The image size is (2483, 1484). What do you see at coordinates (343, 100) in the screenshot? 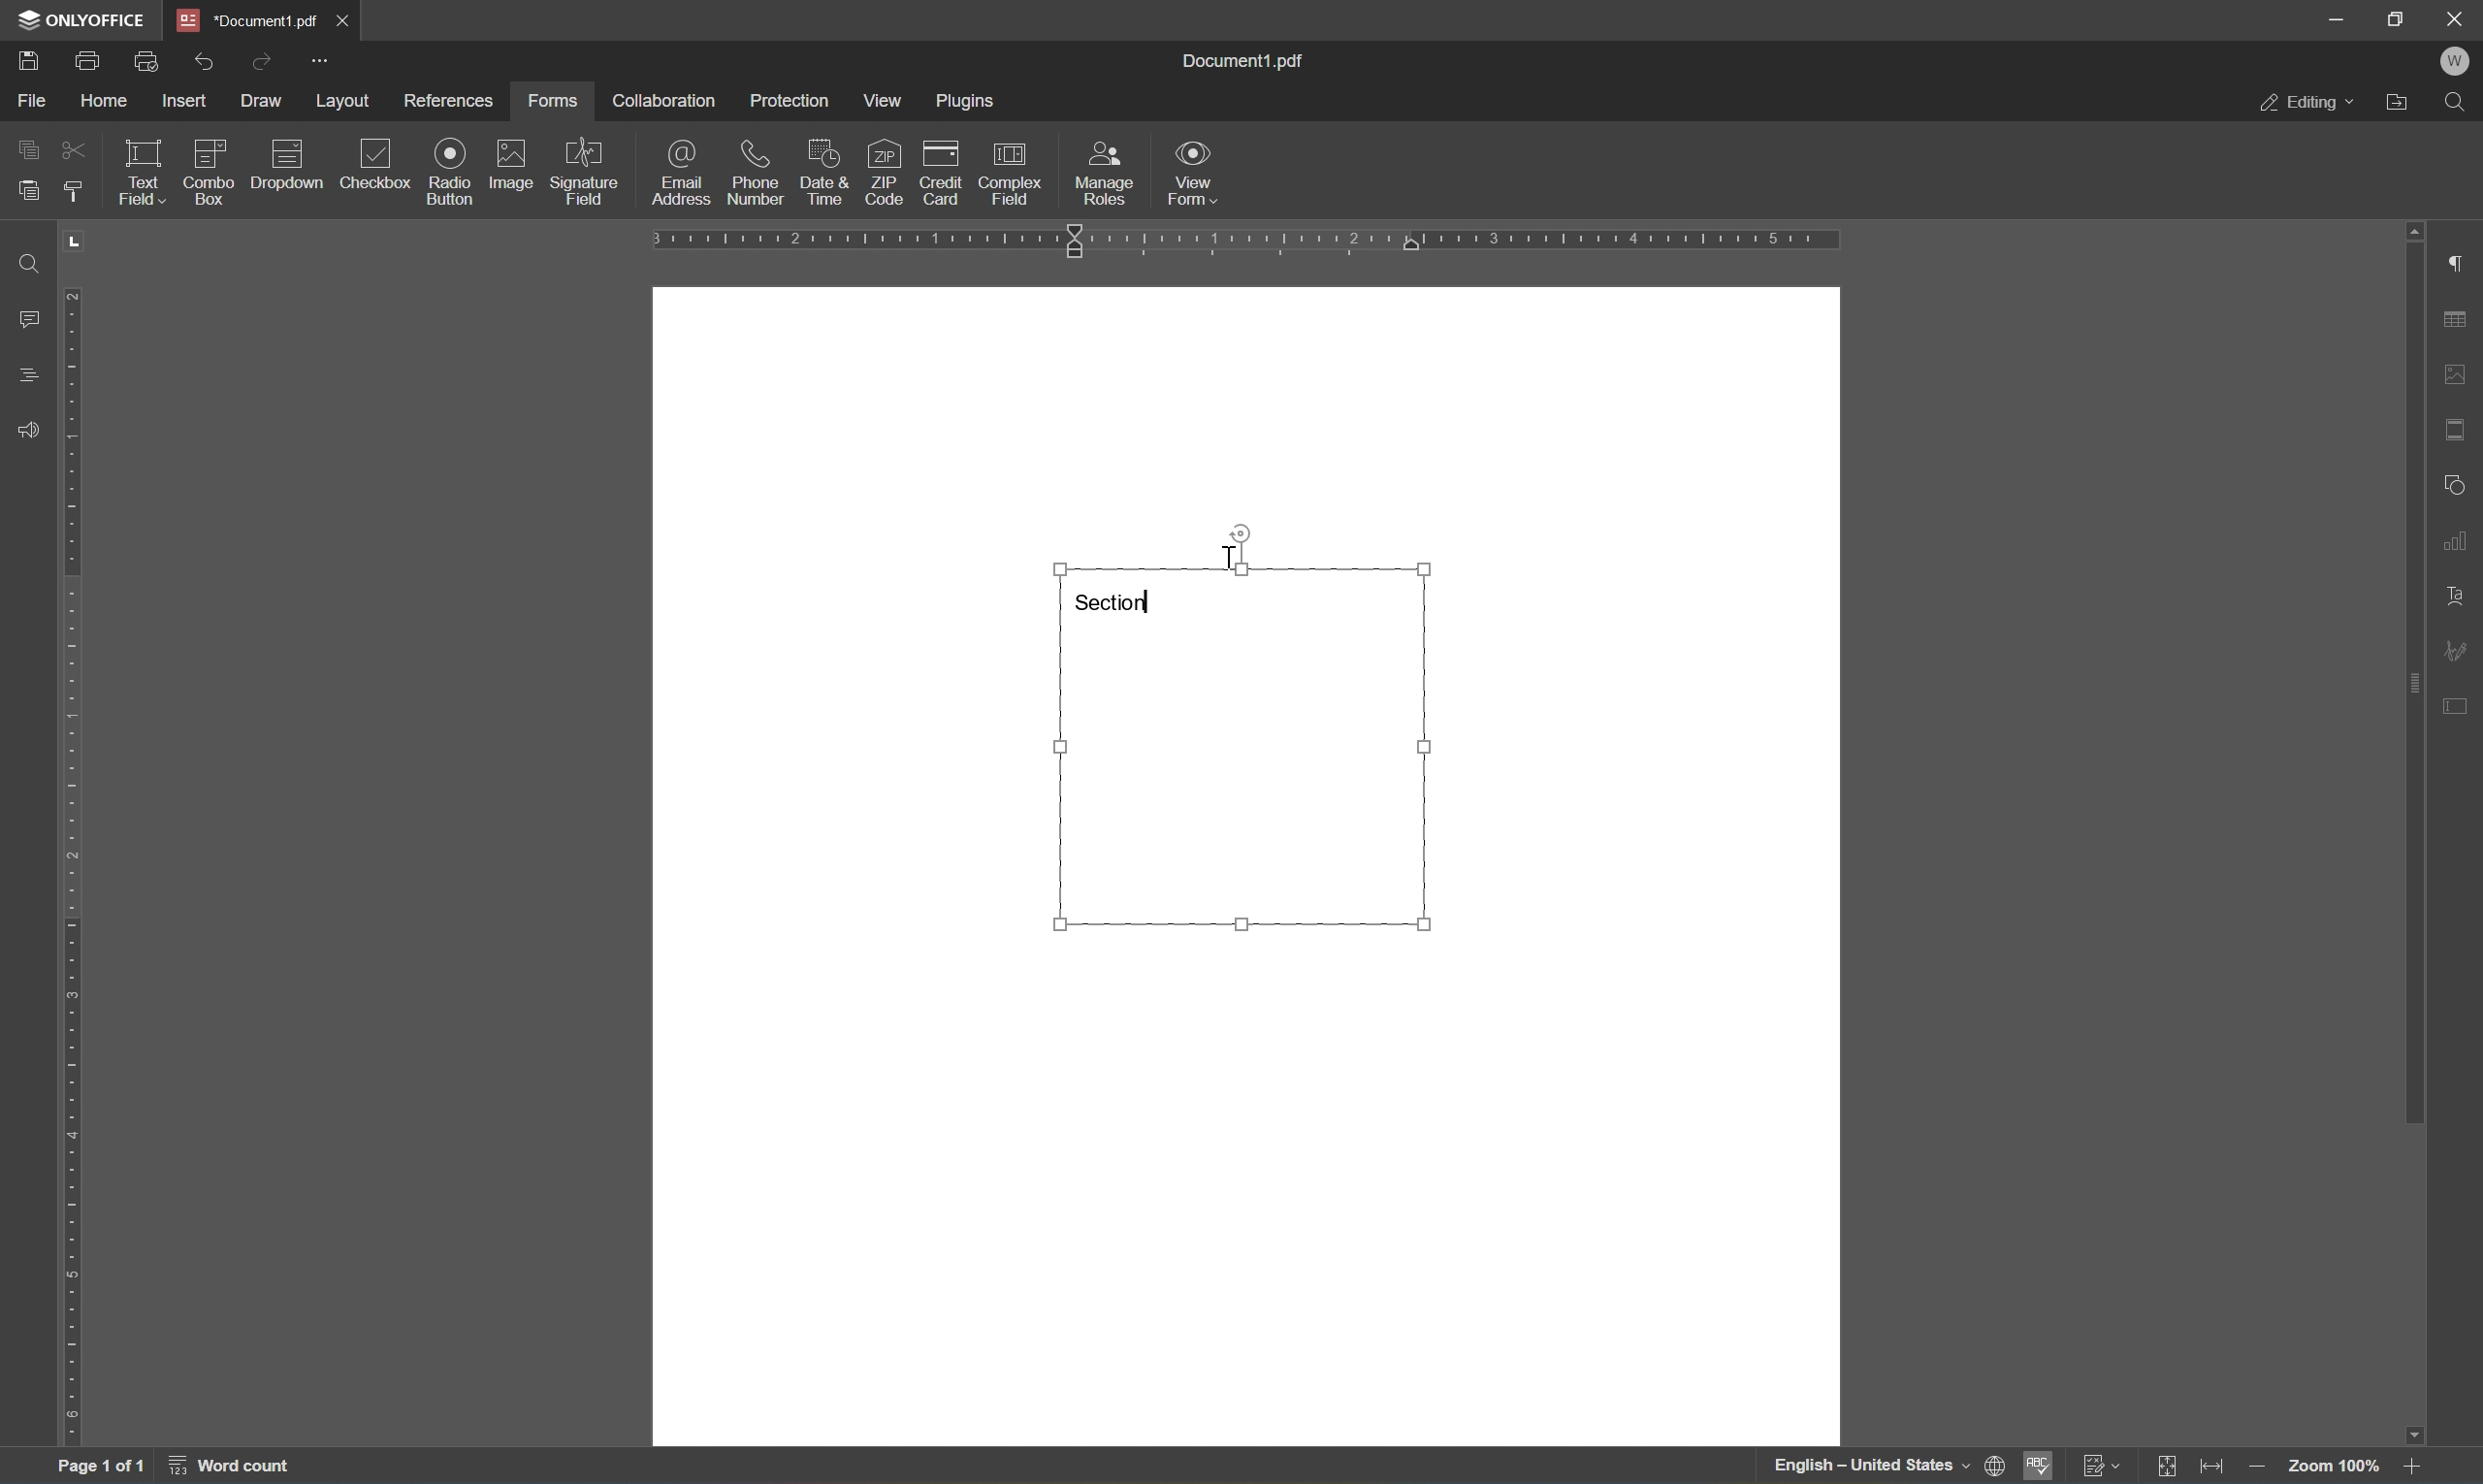
I see `layout` at bounding box center [343, 100].